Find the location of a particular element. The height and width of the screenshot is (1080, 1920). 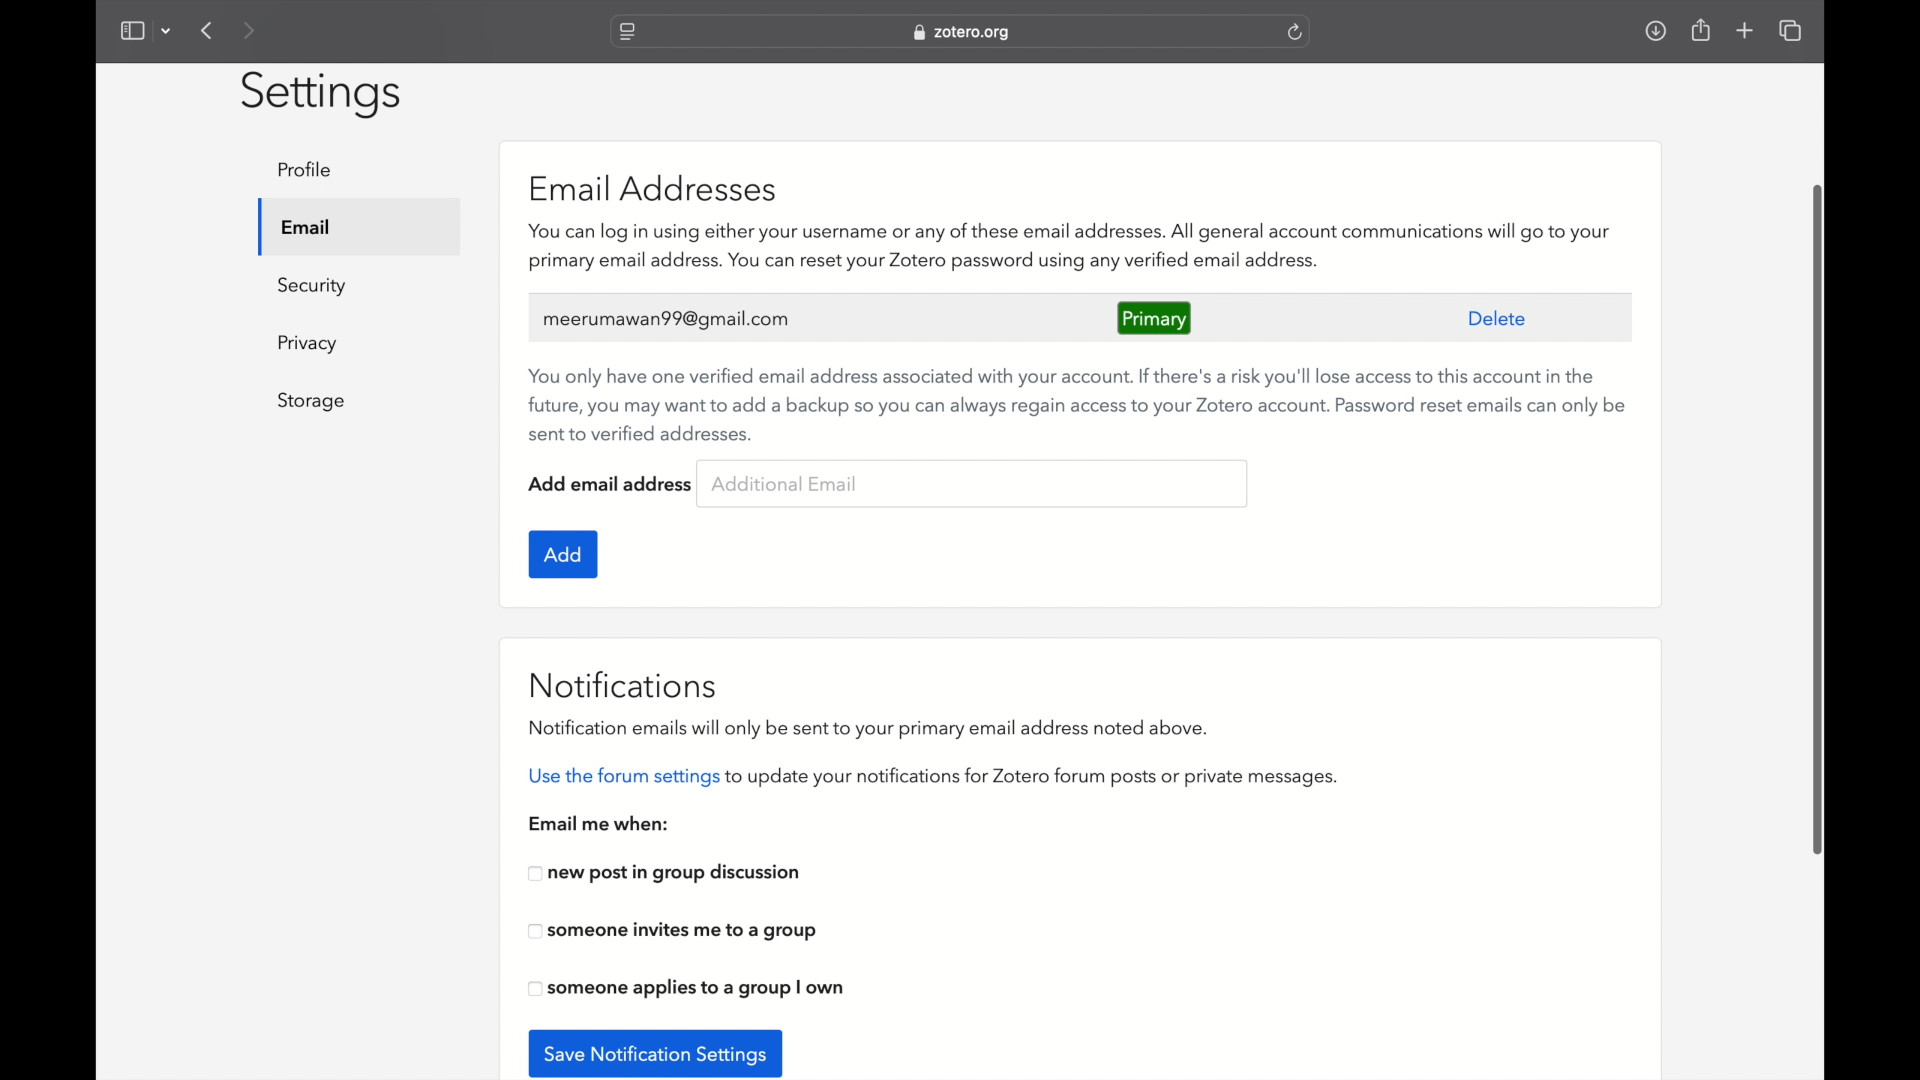

email addresses is located at coordinates (656, 189).